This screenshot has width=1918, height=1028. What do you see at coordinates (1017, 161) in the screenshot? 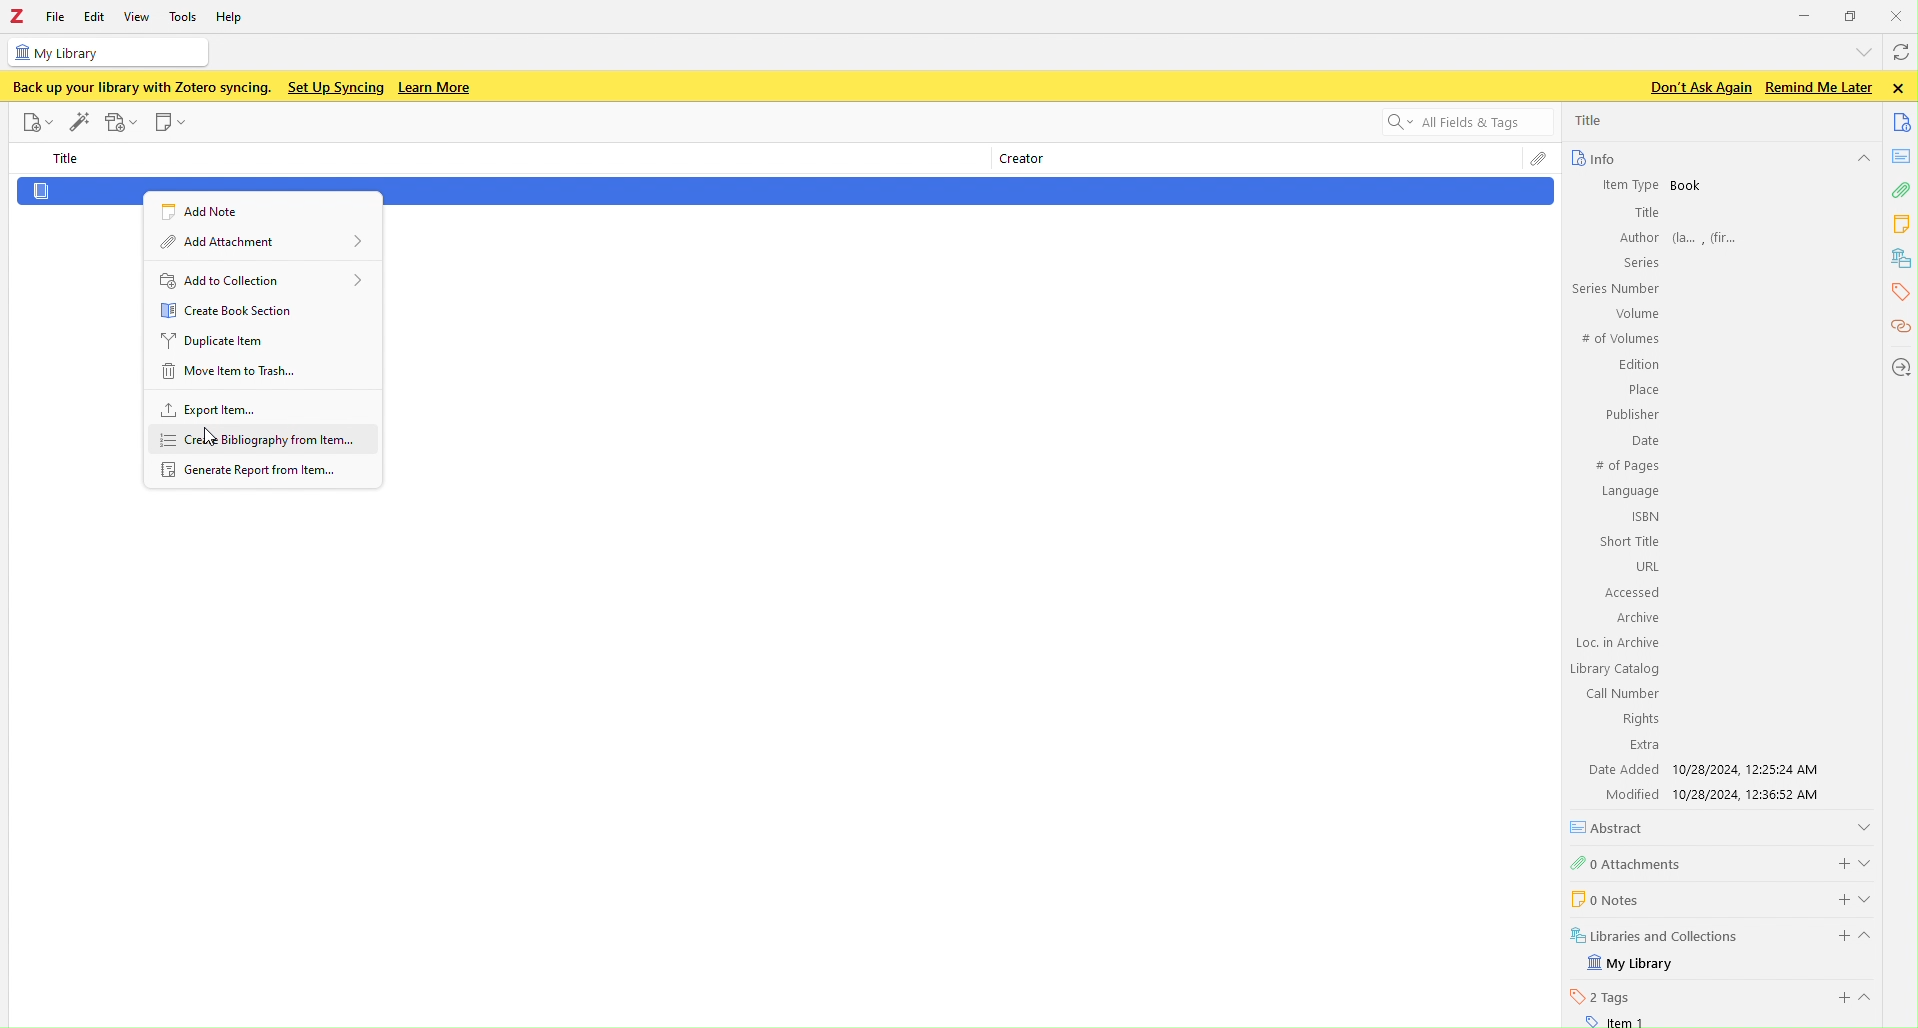
I see `Creator` at bounding box center [1017, 161].